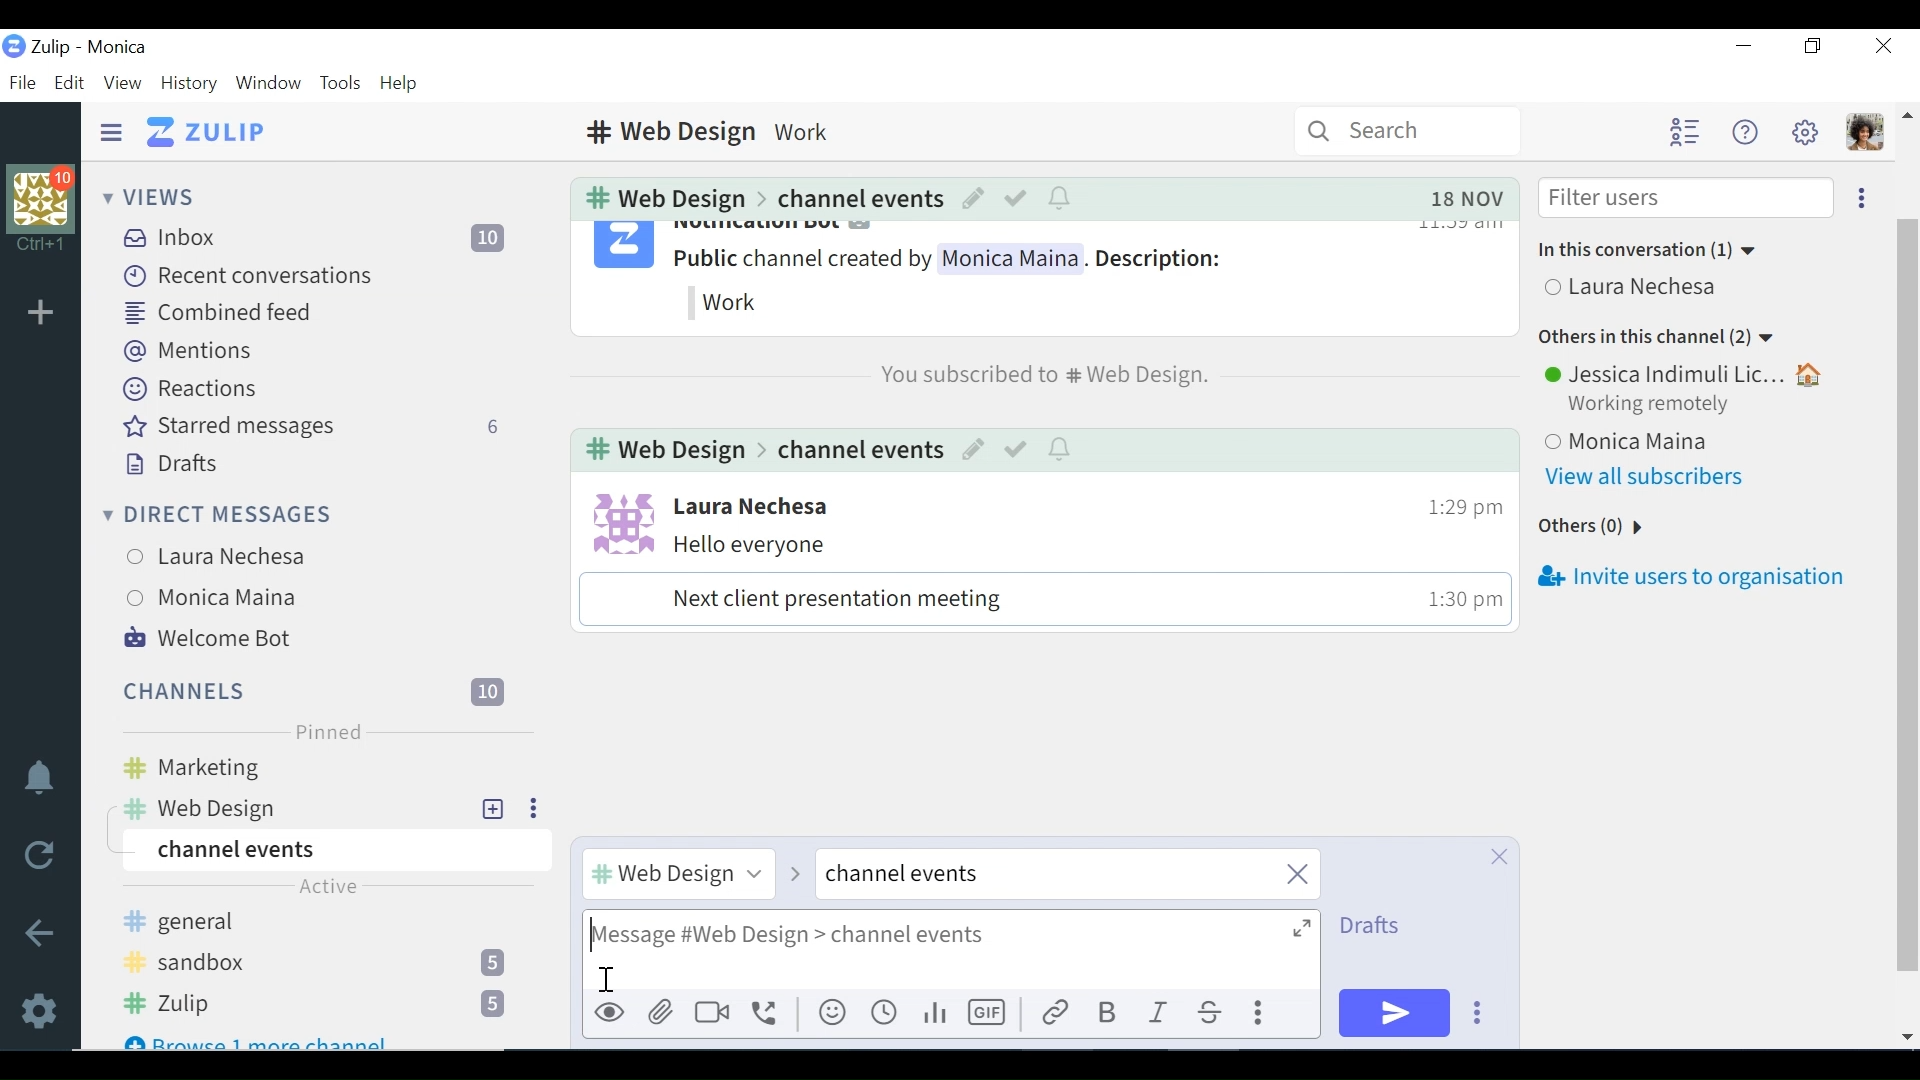 The height and width of the screenshot is (1080, 1920). I want to click on Pinned label, so click(326, 732).